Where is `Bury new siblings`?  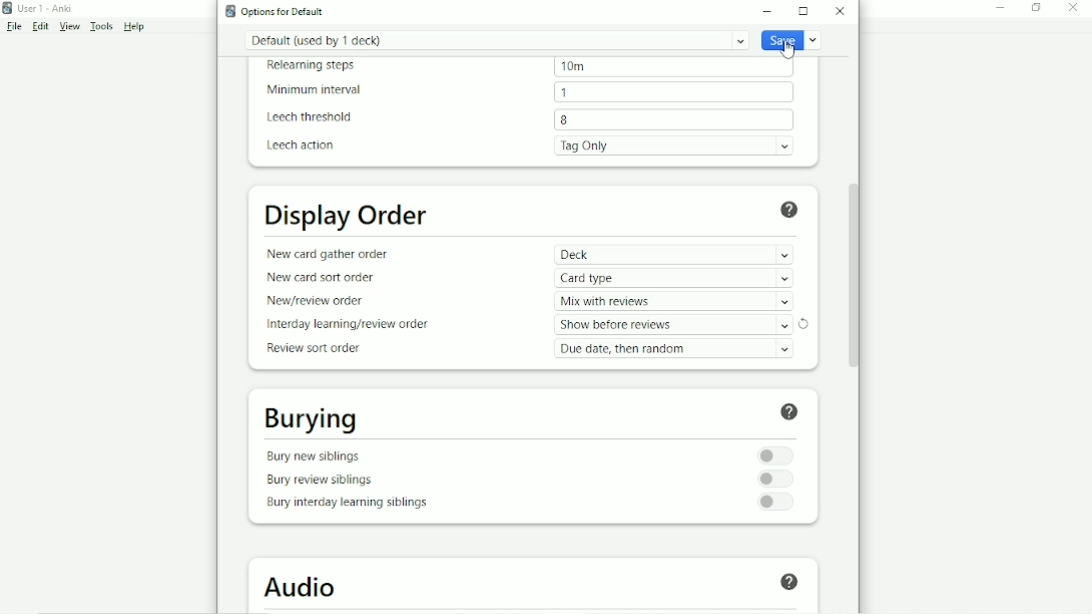 Bury new siblings is located at coordinates (317, 455).